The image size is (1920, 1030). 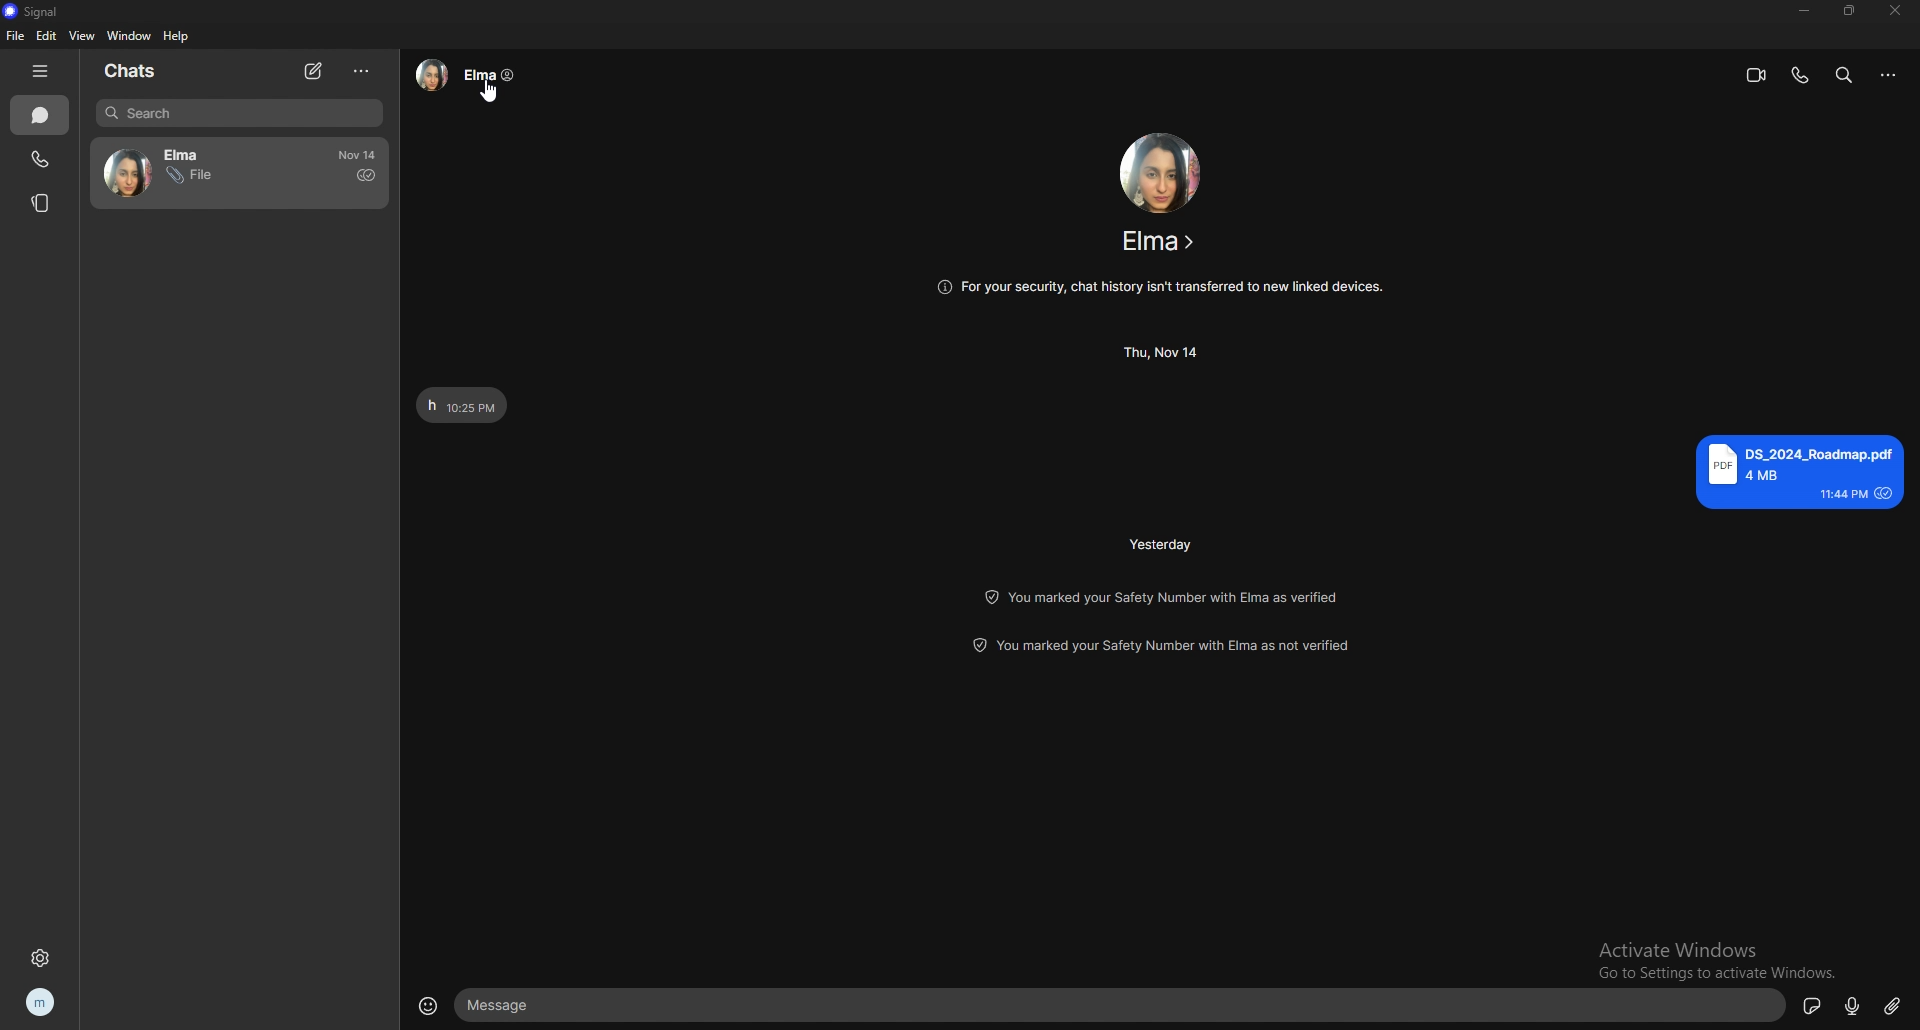 I want to click on info, so click(x=1160, y=288).